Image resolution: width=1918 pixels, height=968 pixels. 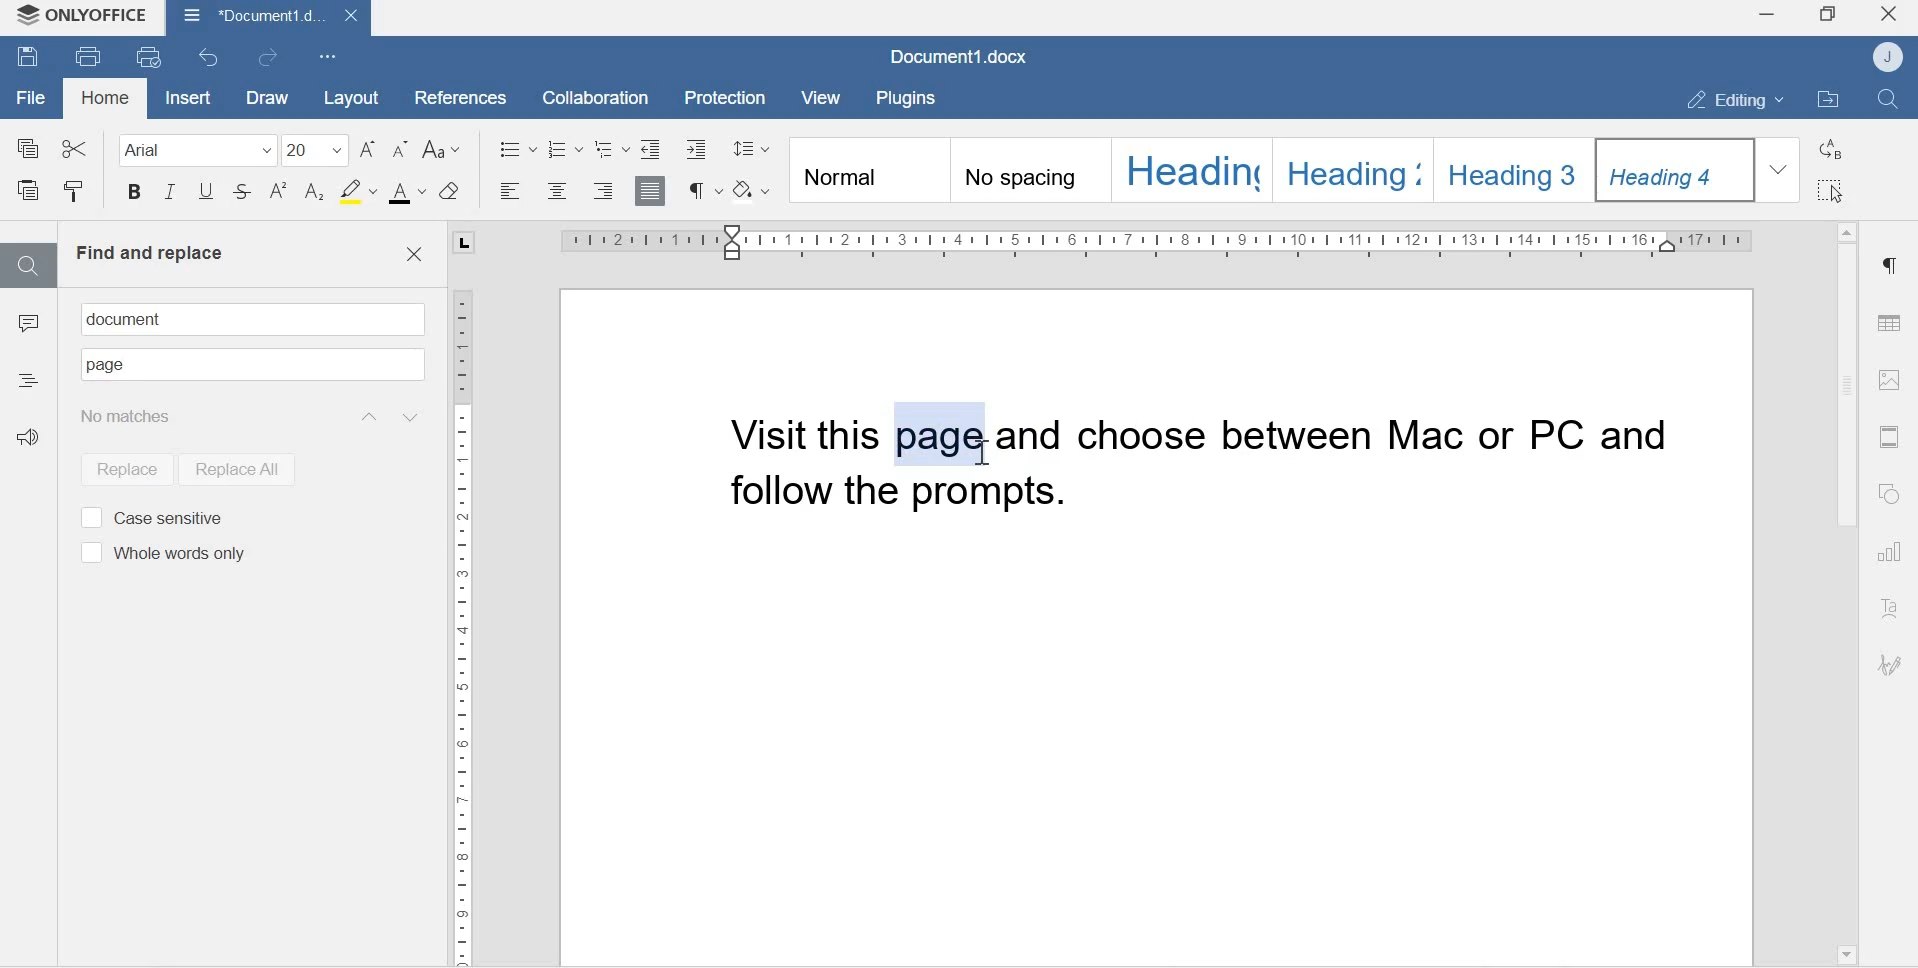 I want to click on View, so click(x=824, y=98).